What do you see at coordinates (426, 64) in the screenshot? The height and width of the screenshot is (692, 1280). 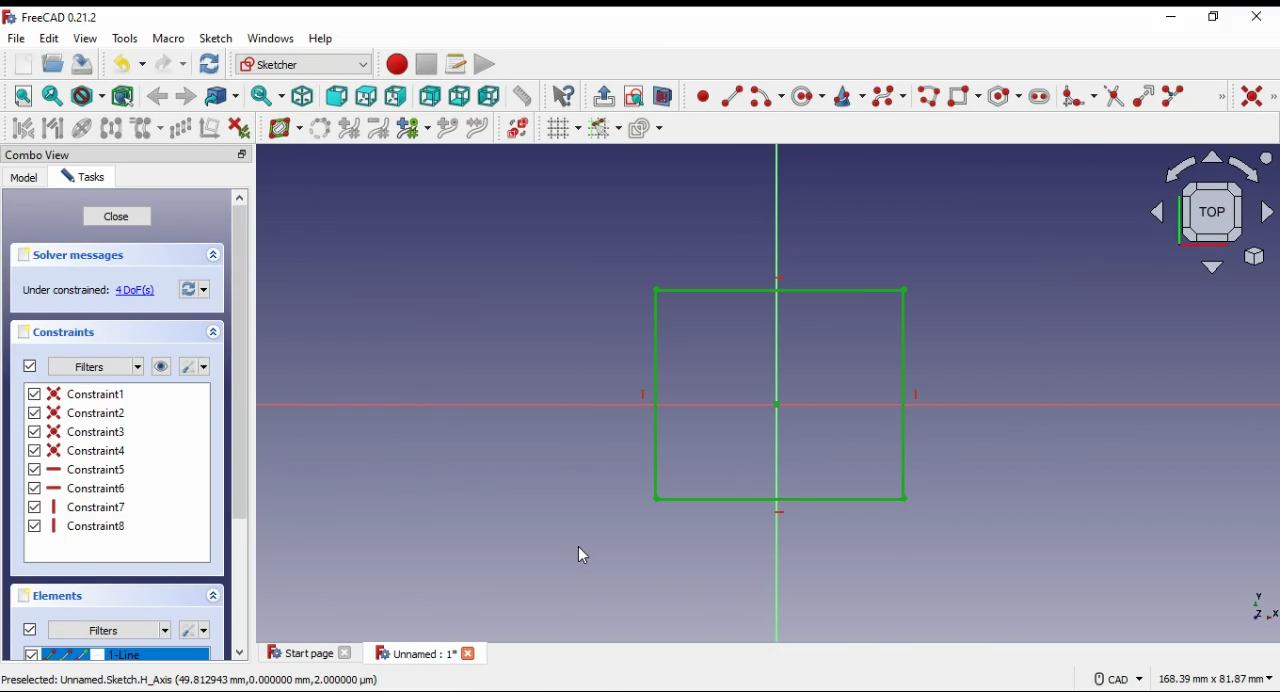 I see `stop macro recording` at bounding box center [426, 64].